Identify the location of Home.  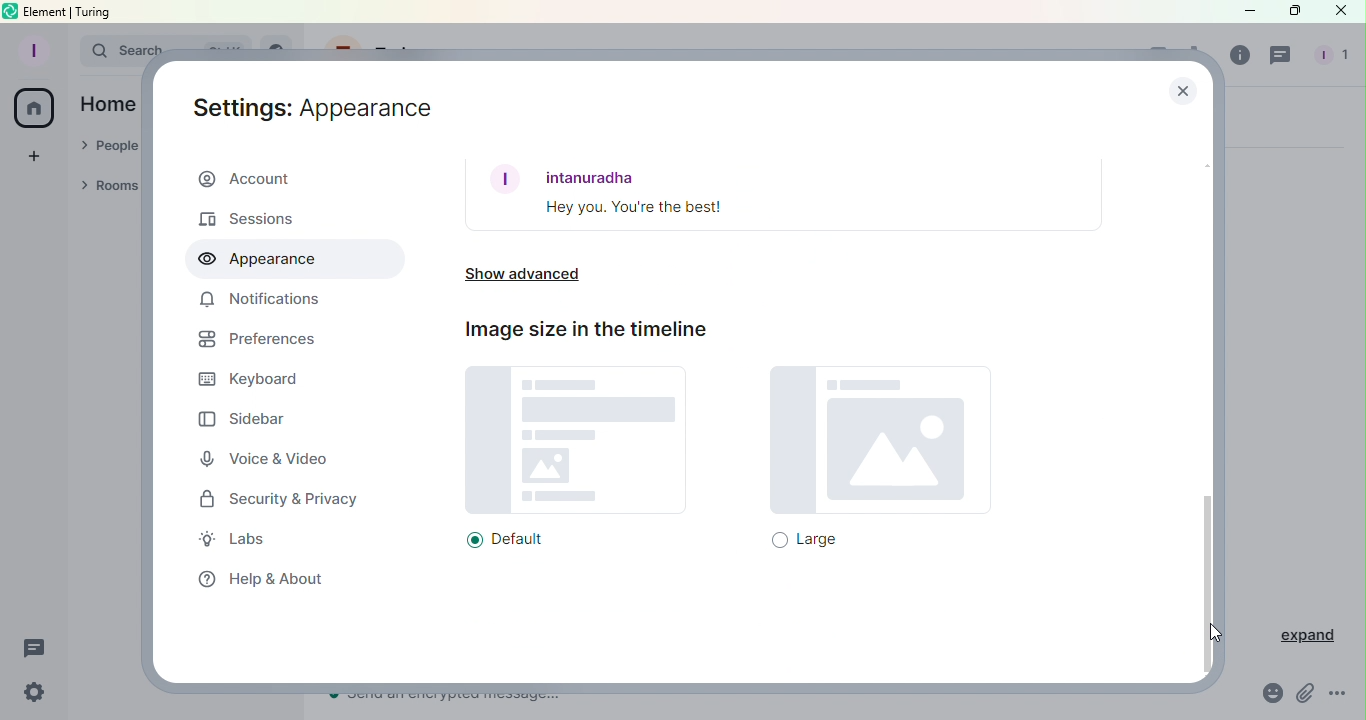
(35, 110).